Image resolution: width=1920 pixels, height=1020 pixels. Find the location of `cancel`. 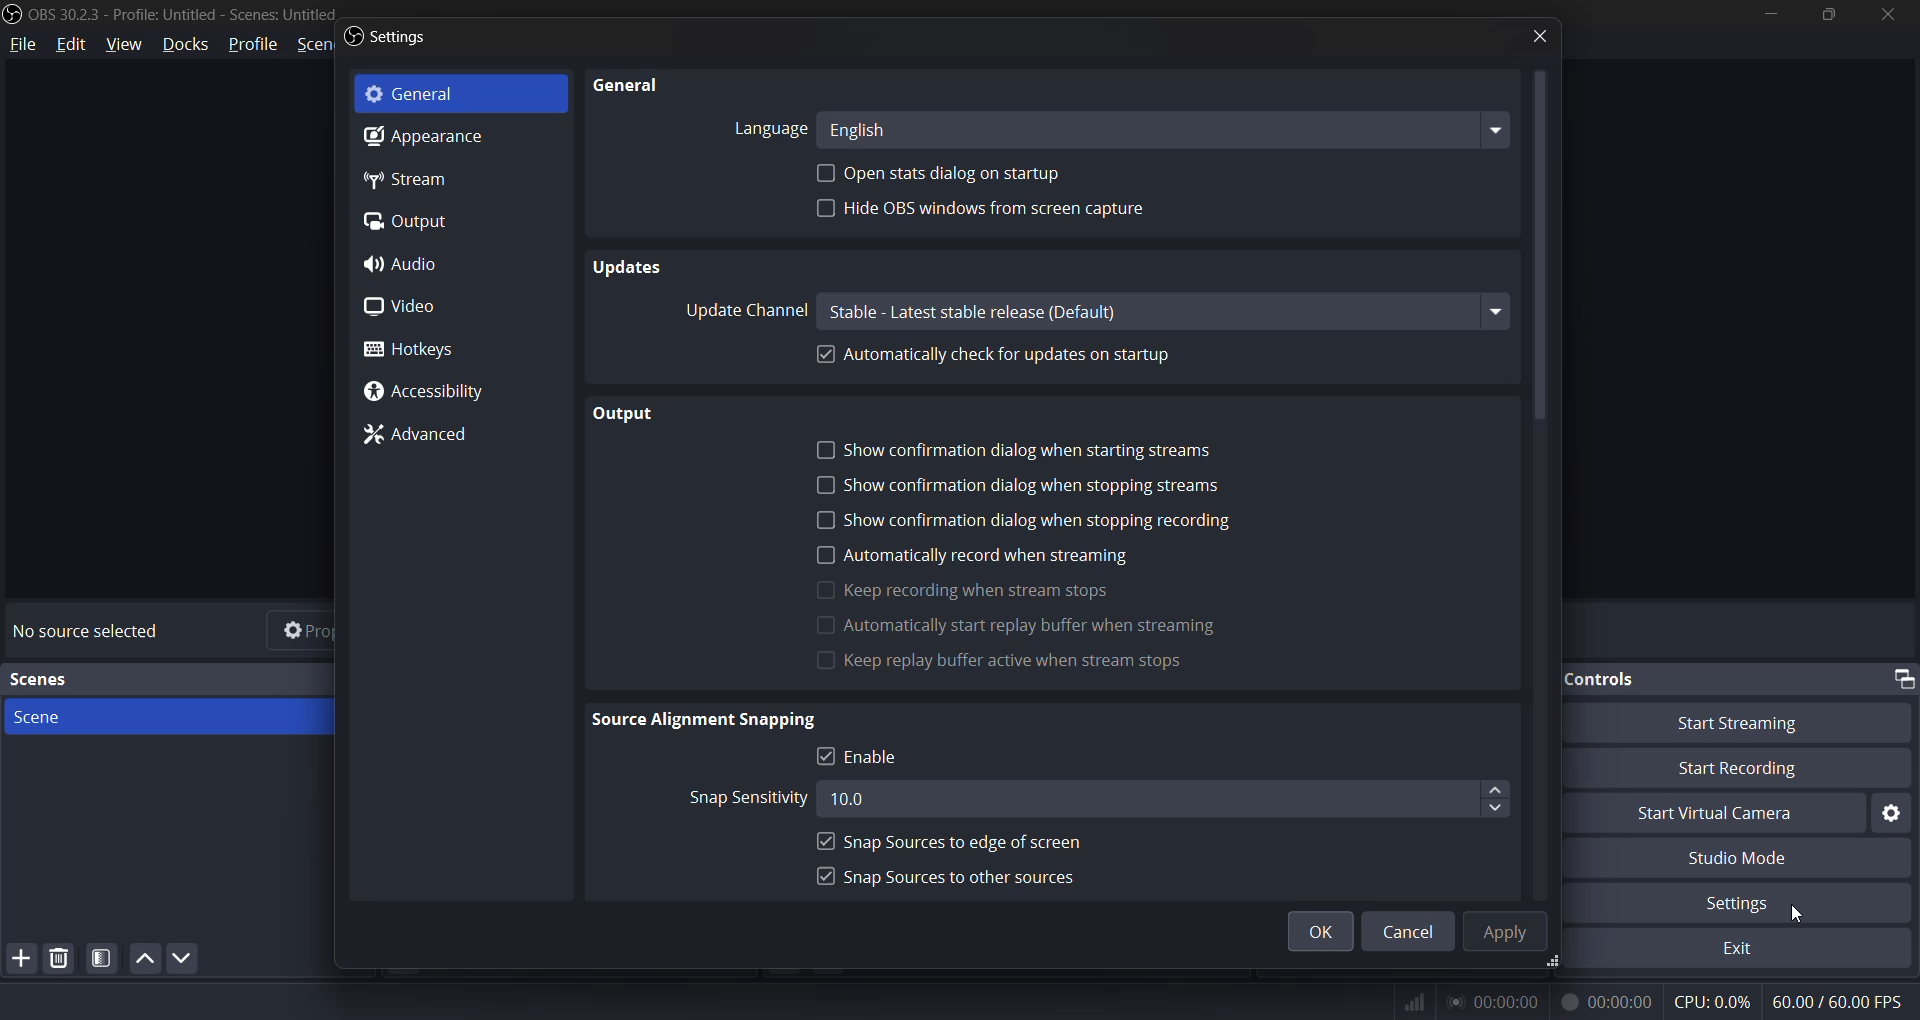

cancel is located at coordinates (1404, 932).